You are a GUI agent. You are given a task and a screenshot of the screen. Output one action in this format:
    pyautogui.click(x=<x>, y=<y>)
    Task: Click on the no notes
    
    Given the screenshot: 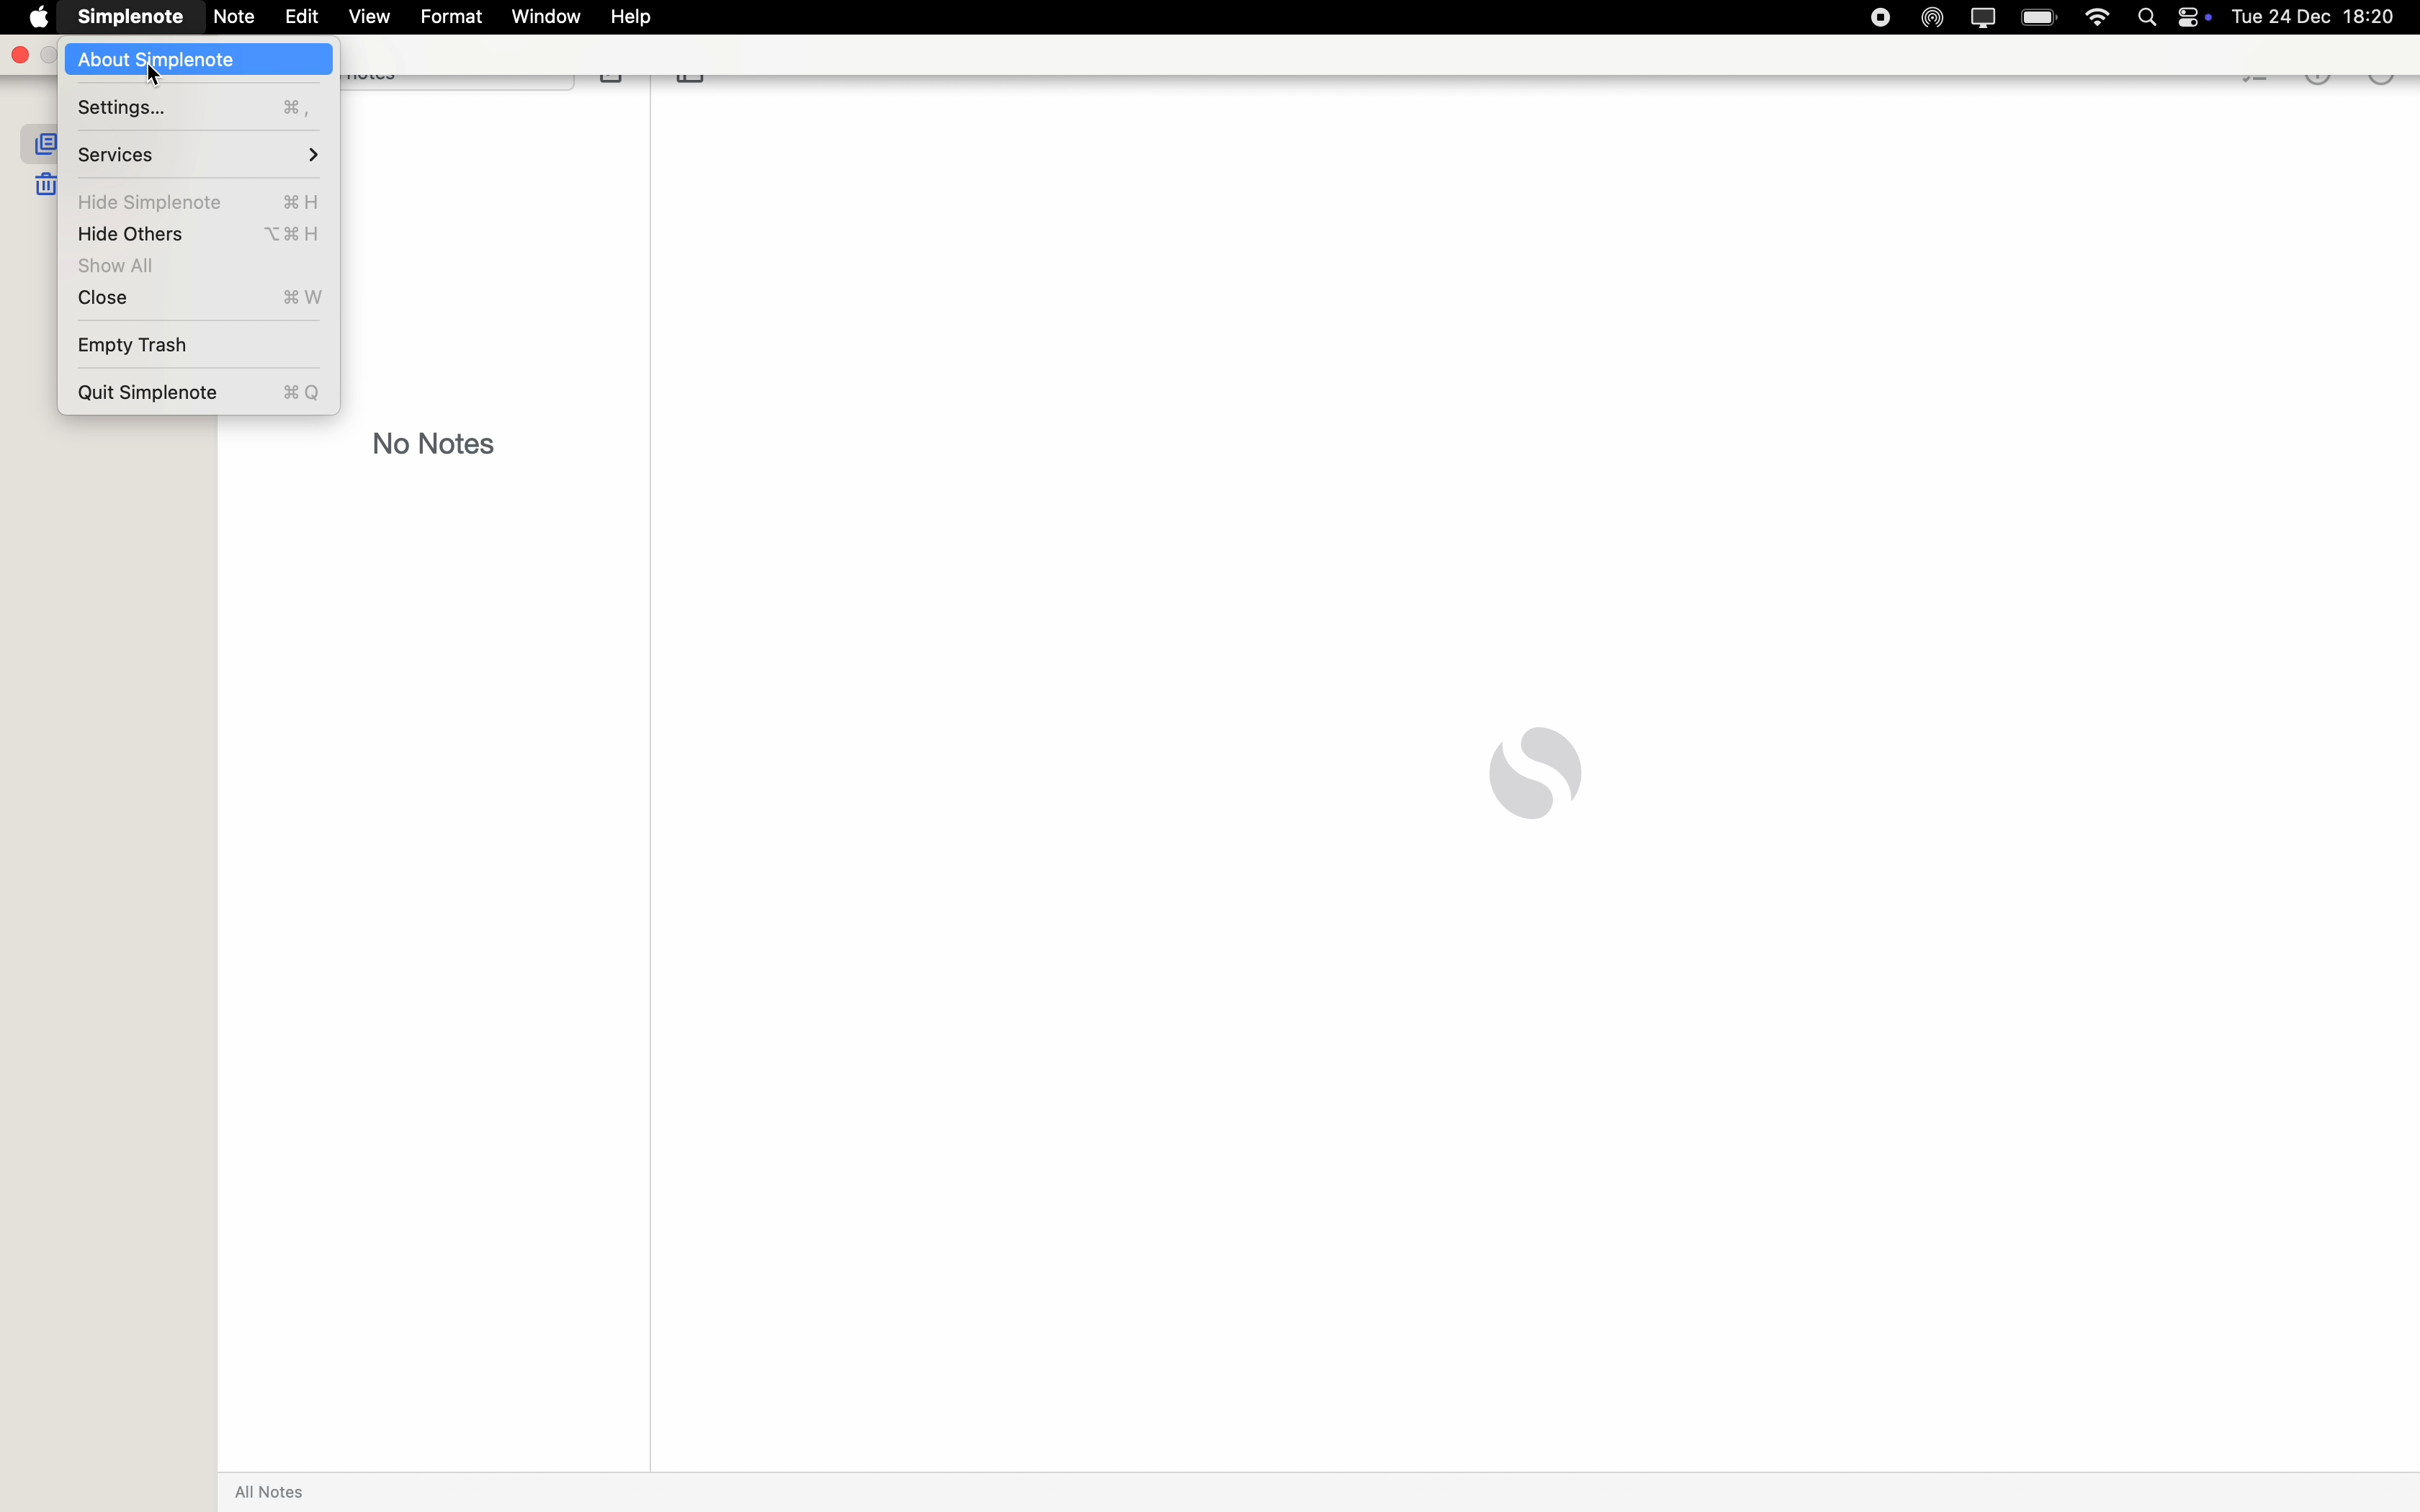 What is the action you would take?
    pyautogui.click(x=436, y=442)
    